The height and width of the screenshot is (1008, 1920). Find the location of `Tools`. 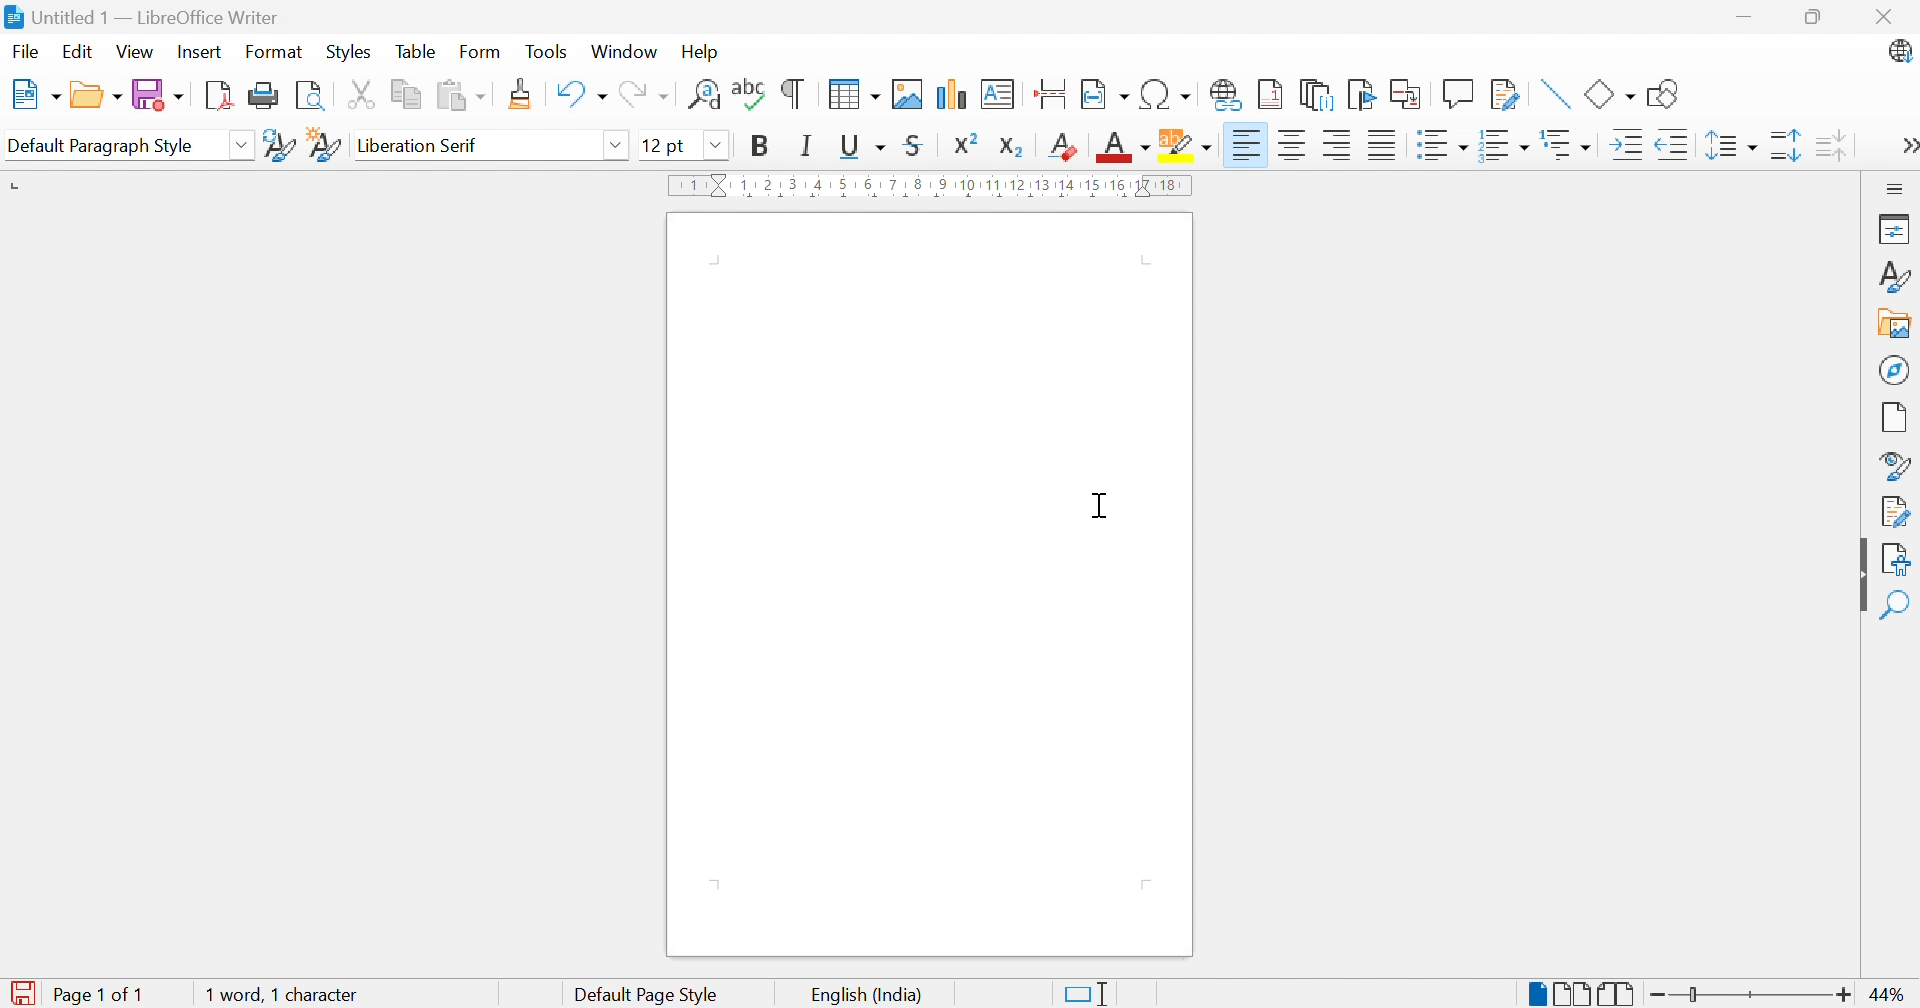

Tools is located at coordinates (546, 51).